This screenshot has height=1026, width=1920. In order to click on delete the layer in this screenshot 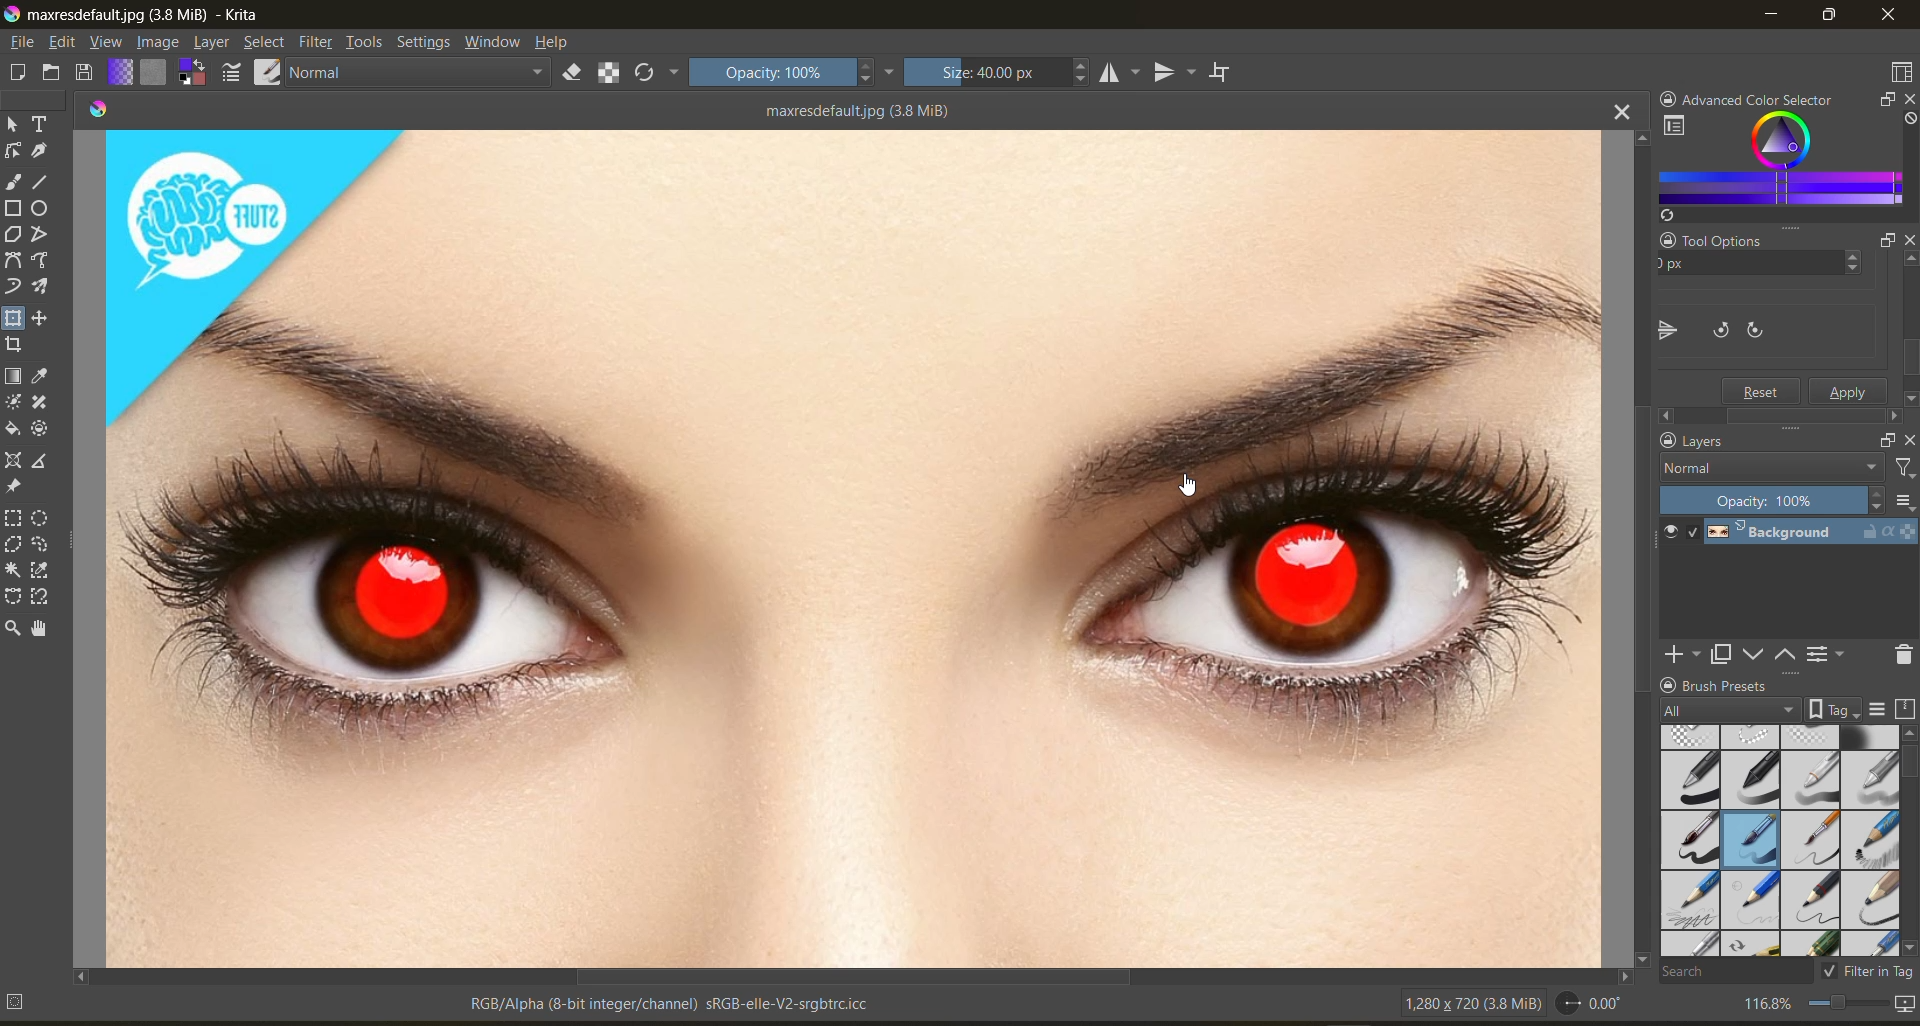, I will do `click(1900, 655)`.